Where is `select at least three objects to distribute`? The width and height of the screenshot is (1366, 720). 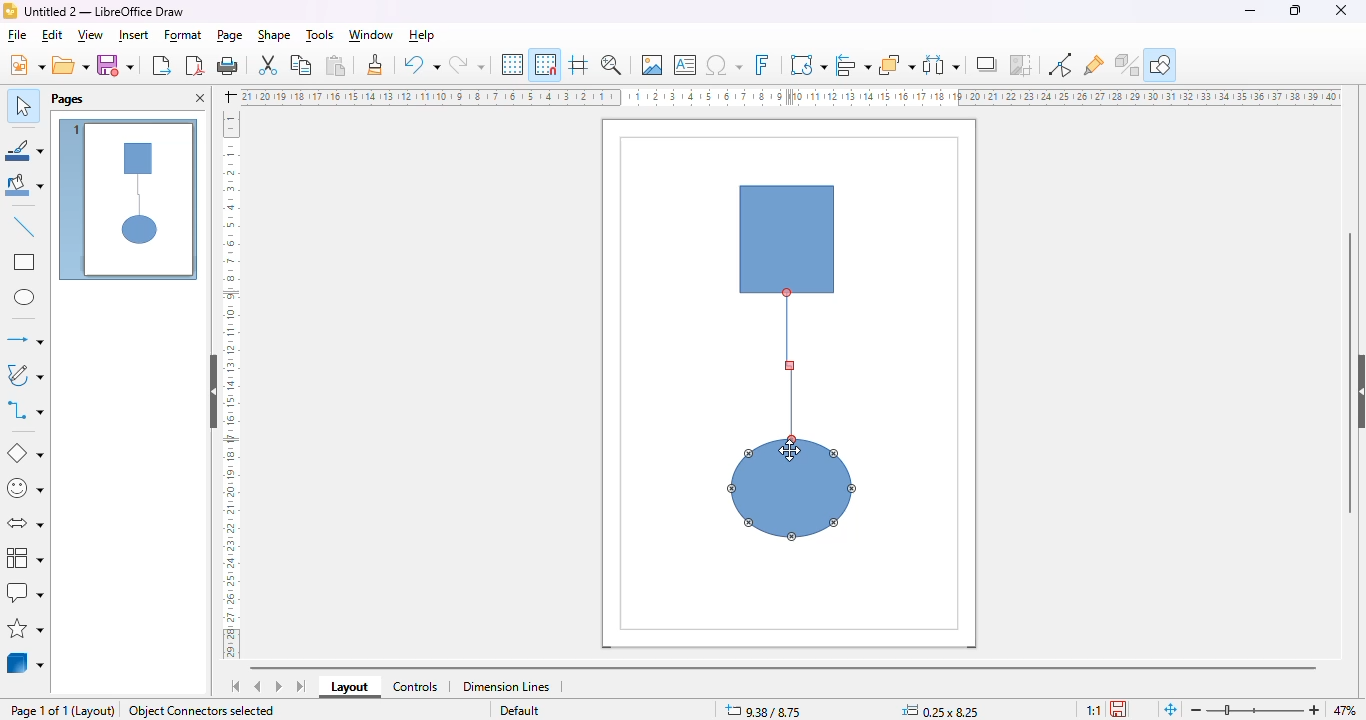
select at least three objects to distribute is located at coordinates (942, 65).